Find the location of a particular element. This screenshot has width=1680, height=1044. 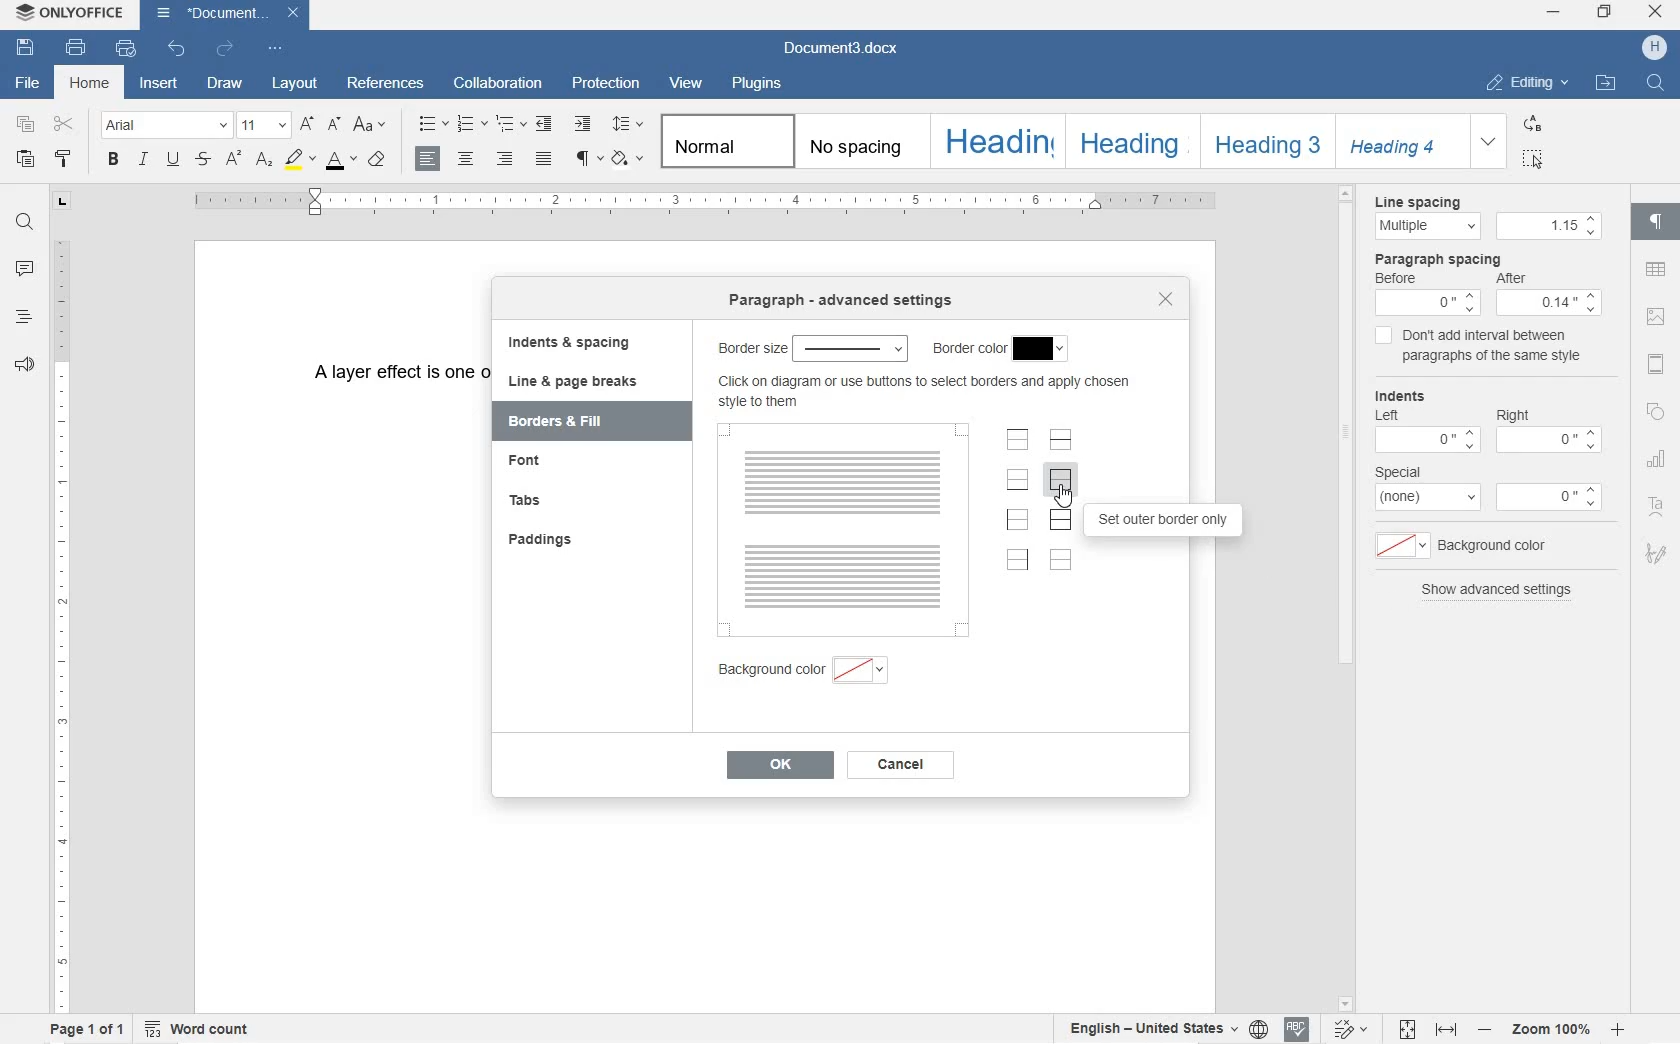

show advanced settings is located at coordinates (1499, 593).